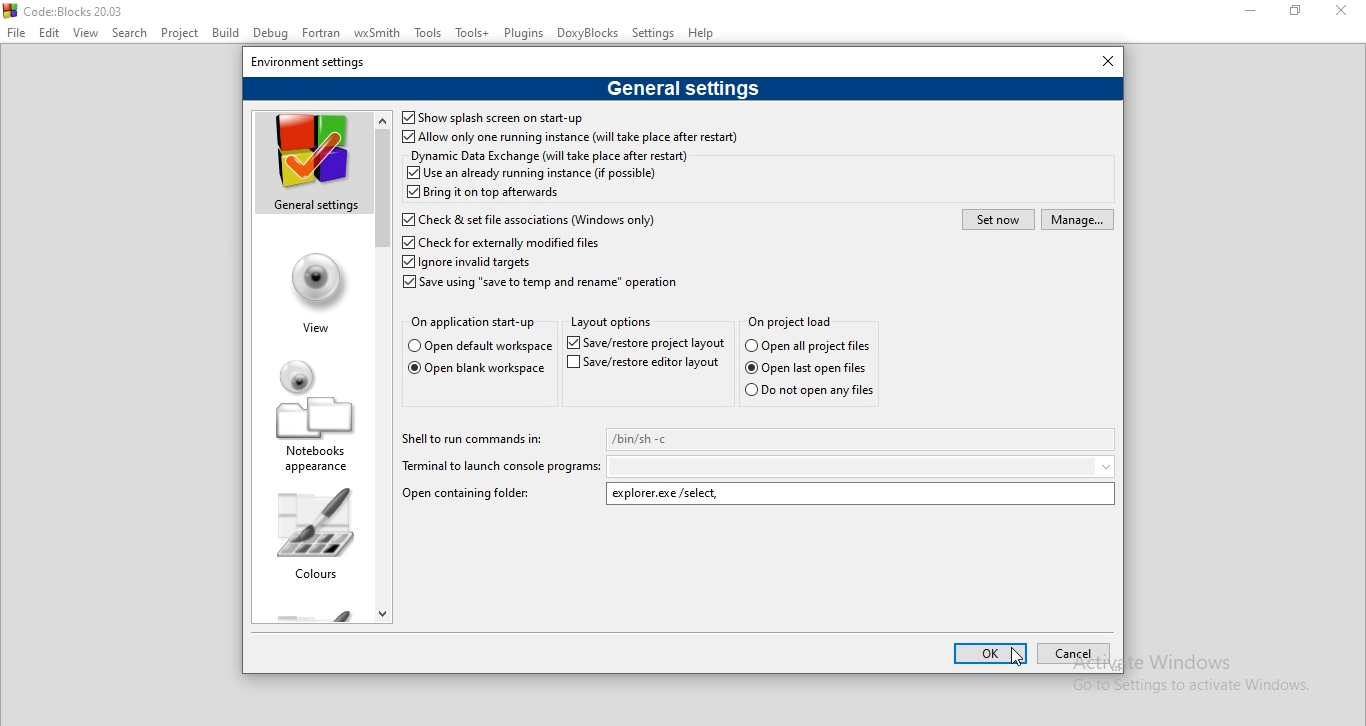 This screenshot has height=726, width=1366. What do you see at coordinates (375, 33) in the screenshot?
I see `wxSmith` at bounding box center [375, 33].